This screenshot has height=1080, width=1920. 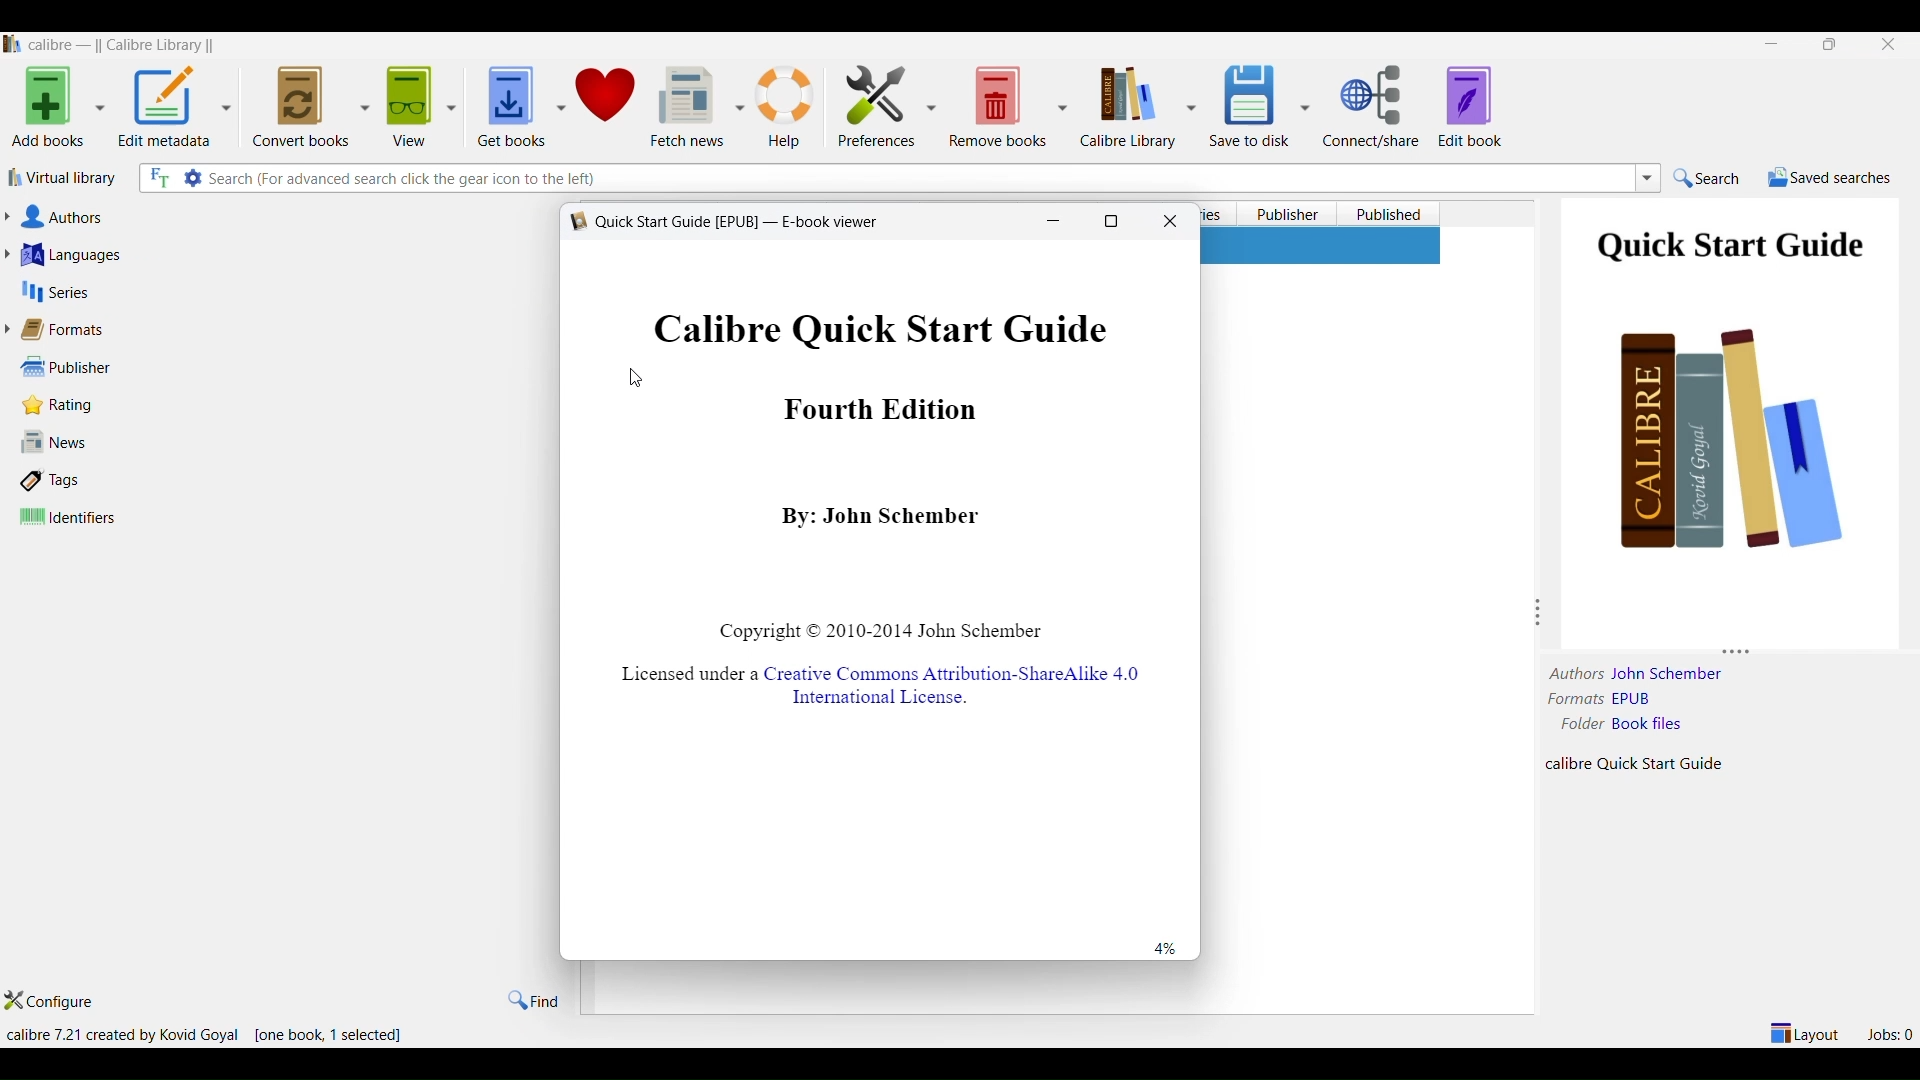 I want to click on folder, so click(x=1576, y=726).